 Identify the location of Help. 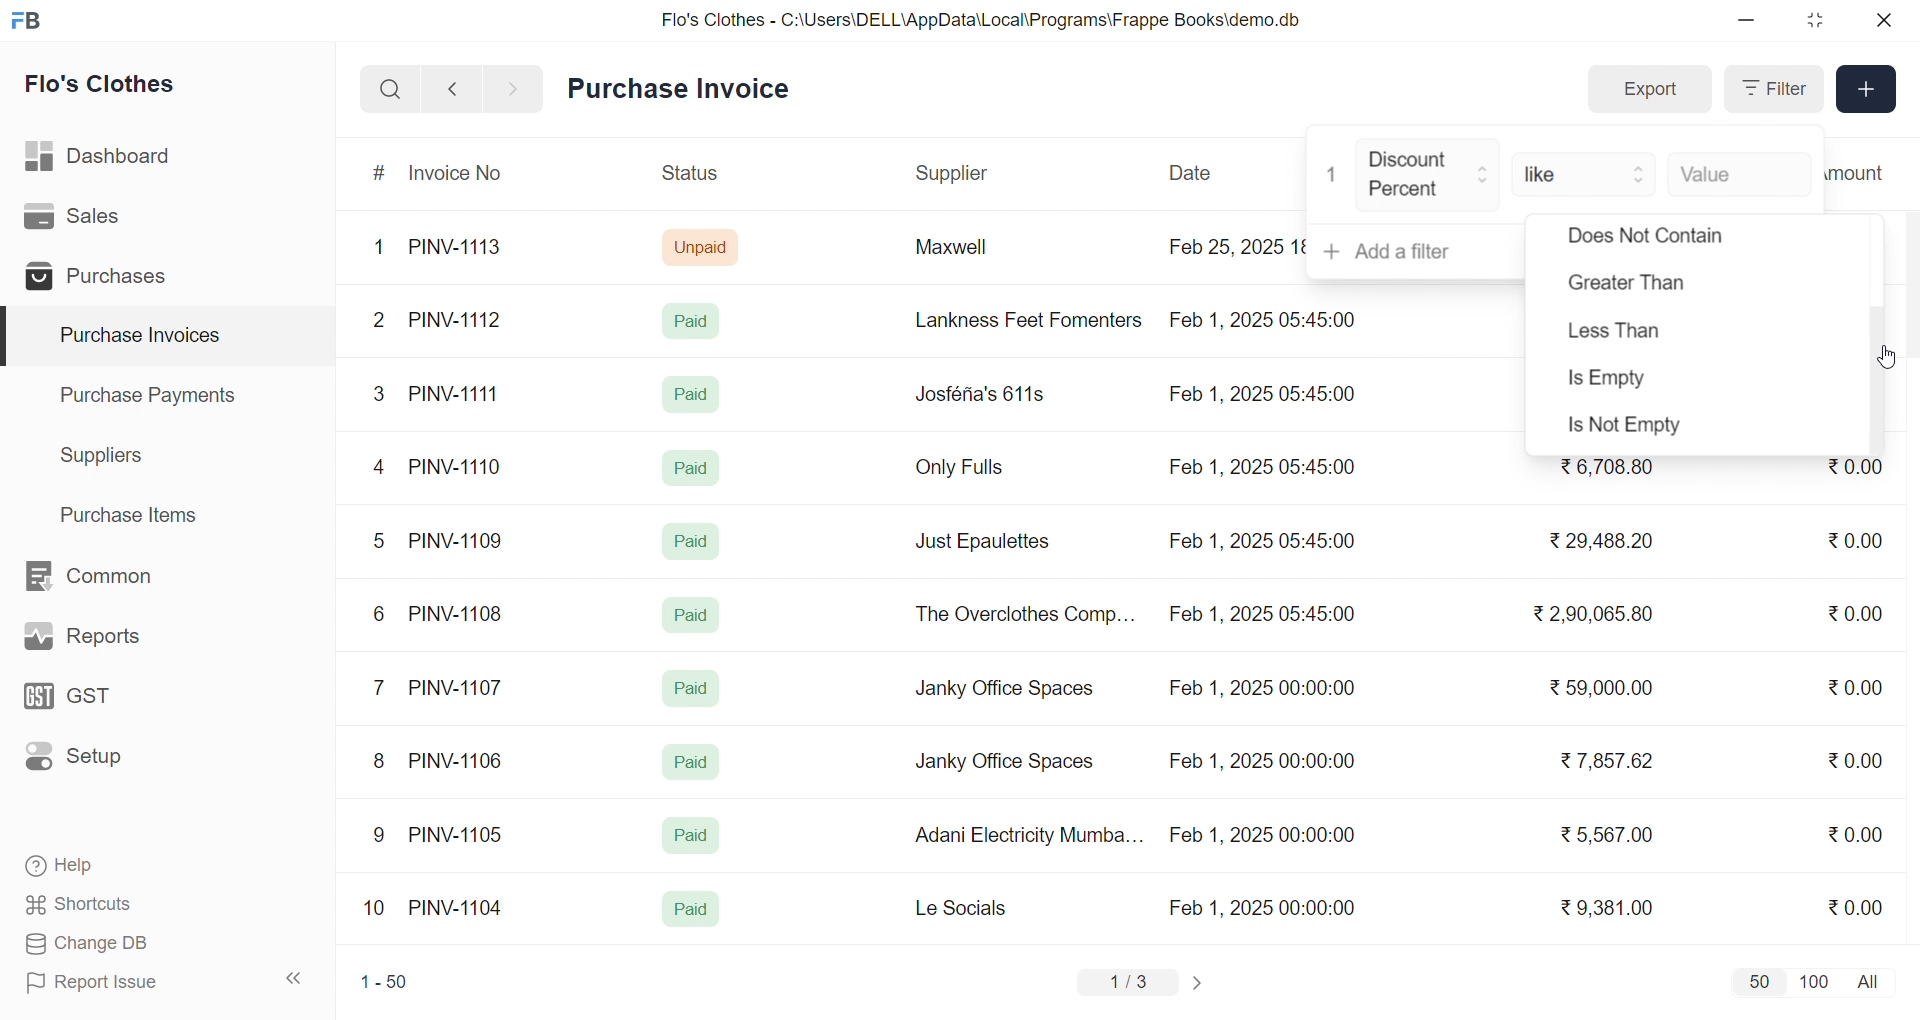
(124, 867).